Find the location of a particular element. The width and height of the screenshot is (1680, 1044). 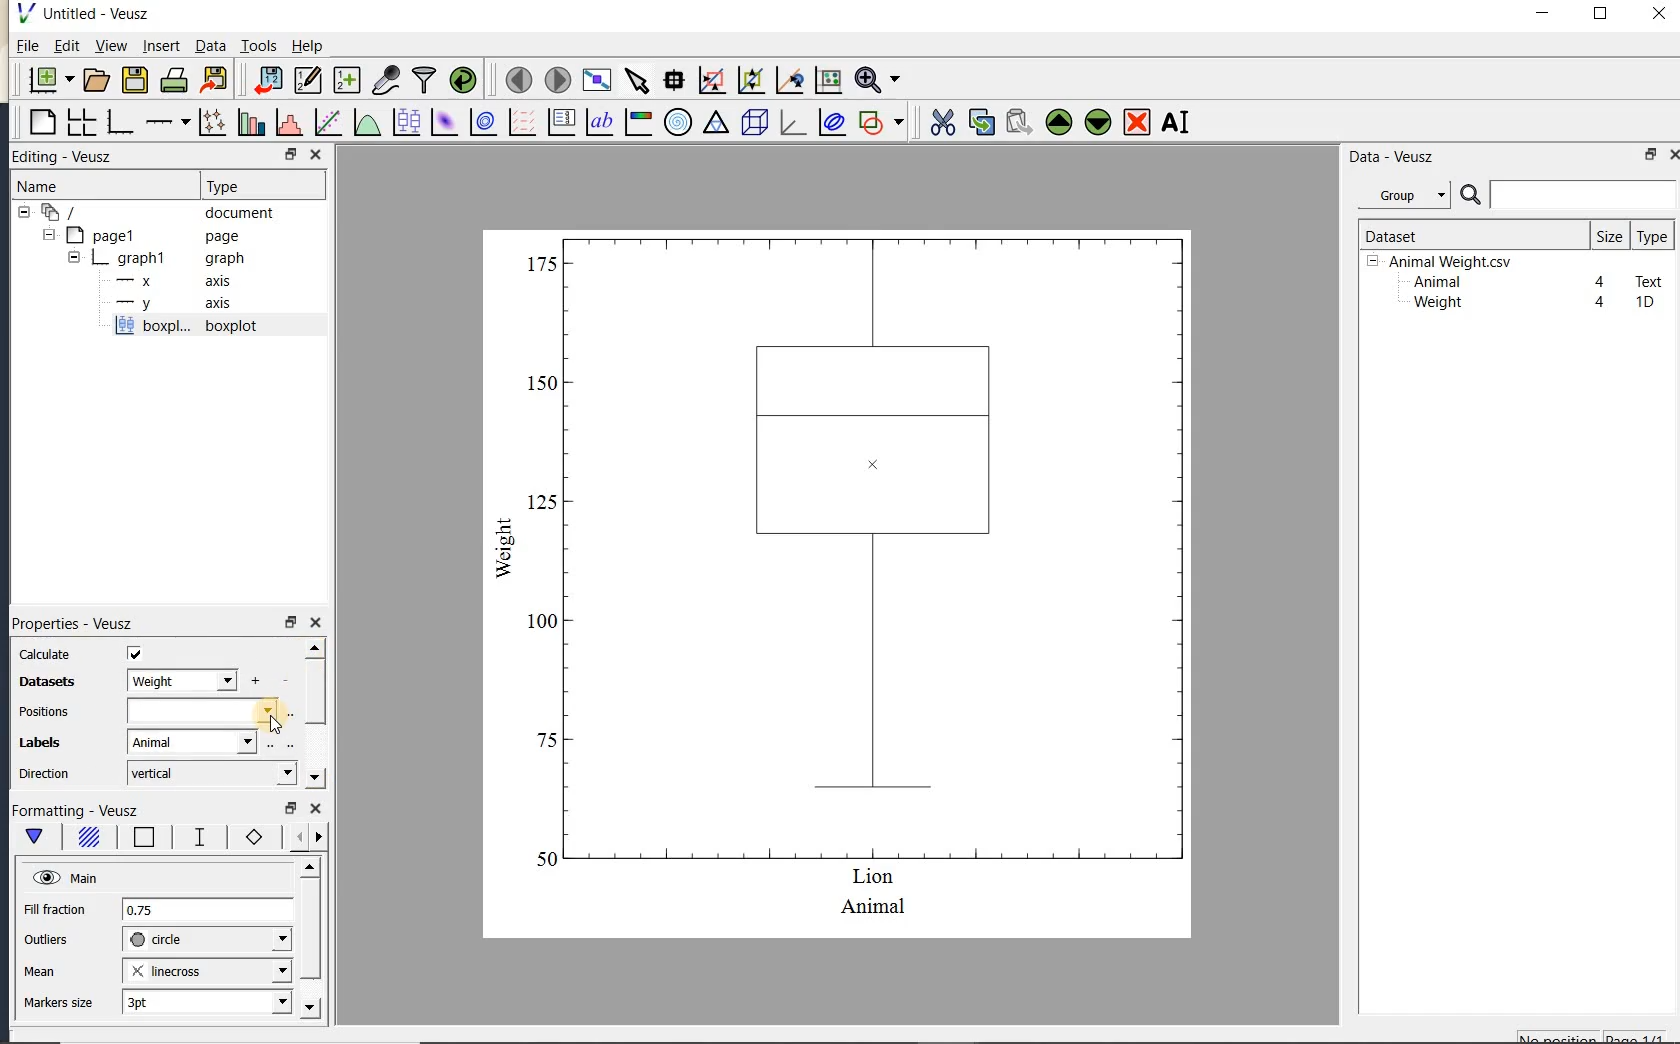

scrollbar is located at coordinates (309, 939).